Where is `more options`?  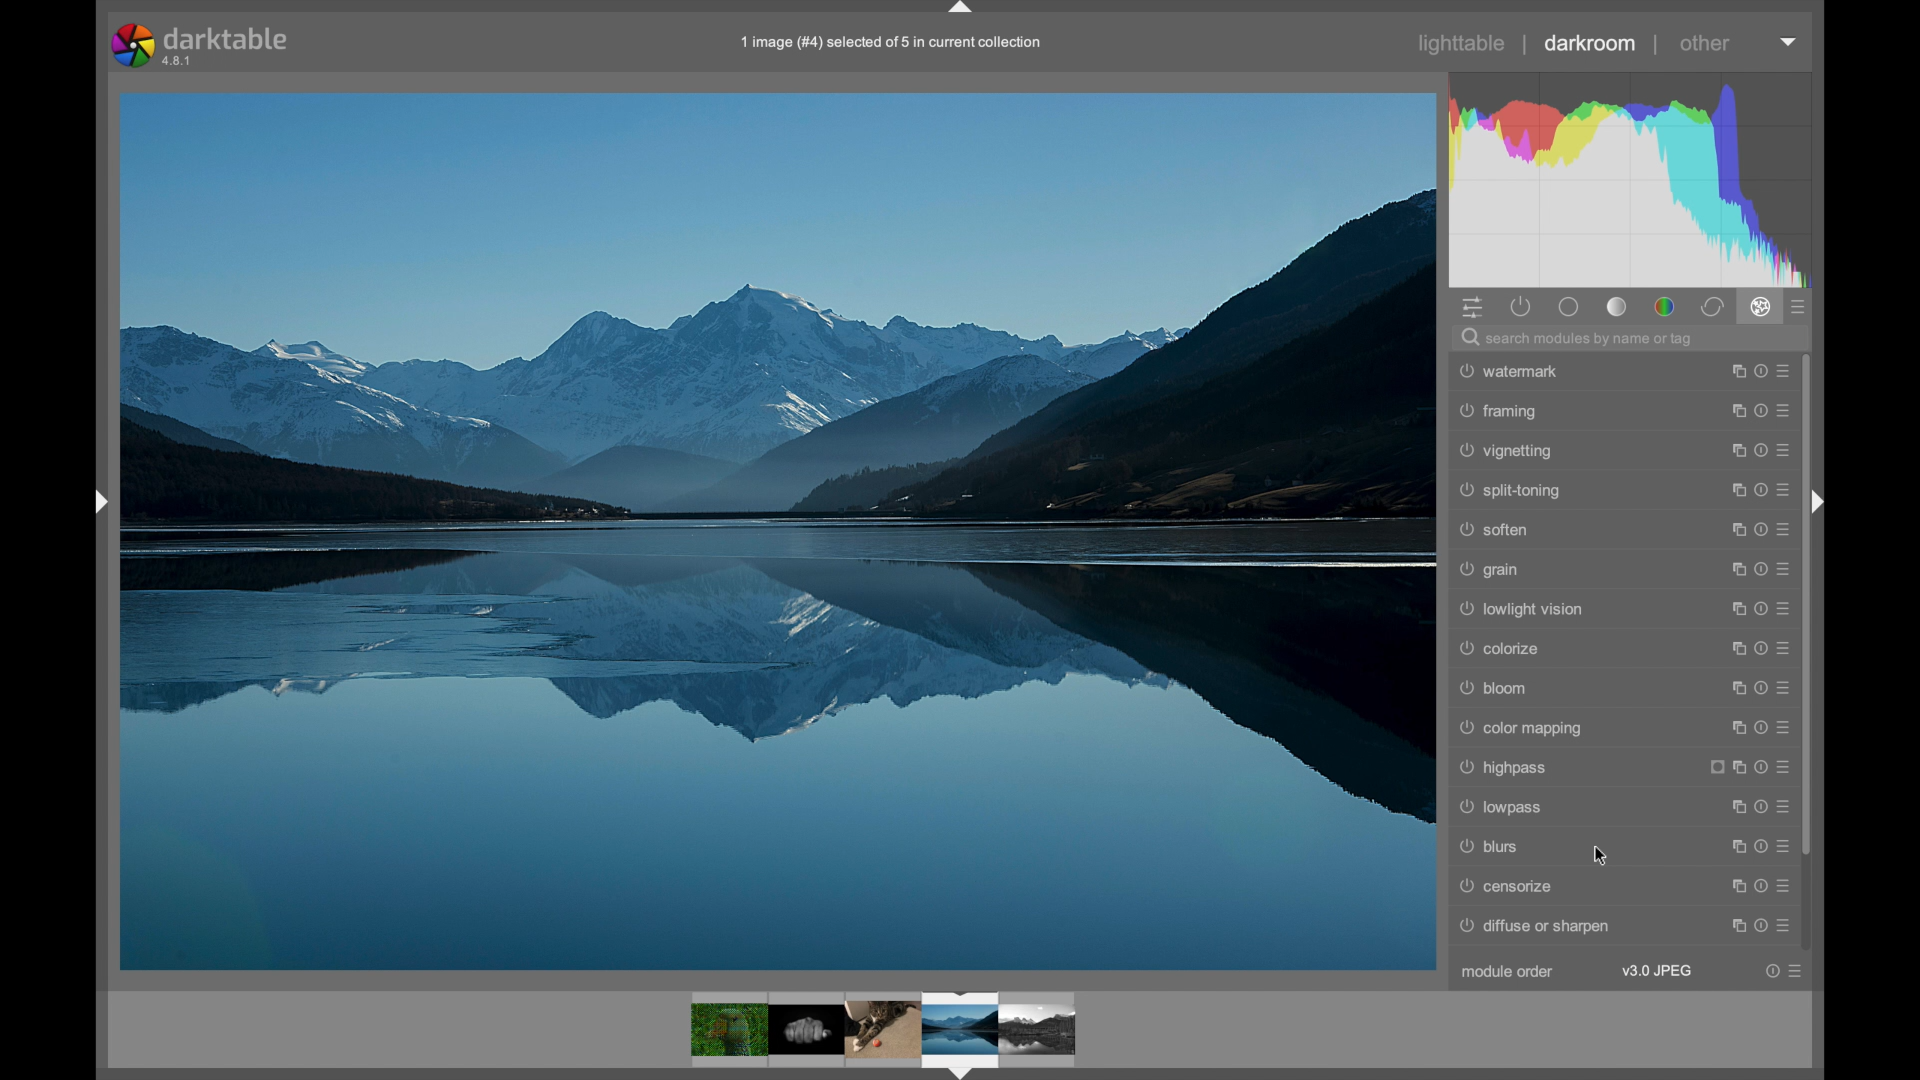
more options is located at coordinates (1786, 411).